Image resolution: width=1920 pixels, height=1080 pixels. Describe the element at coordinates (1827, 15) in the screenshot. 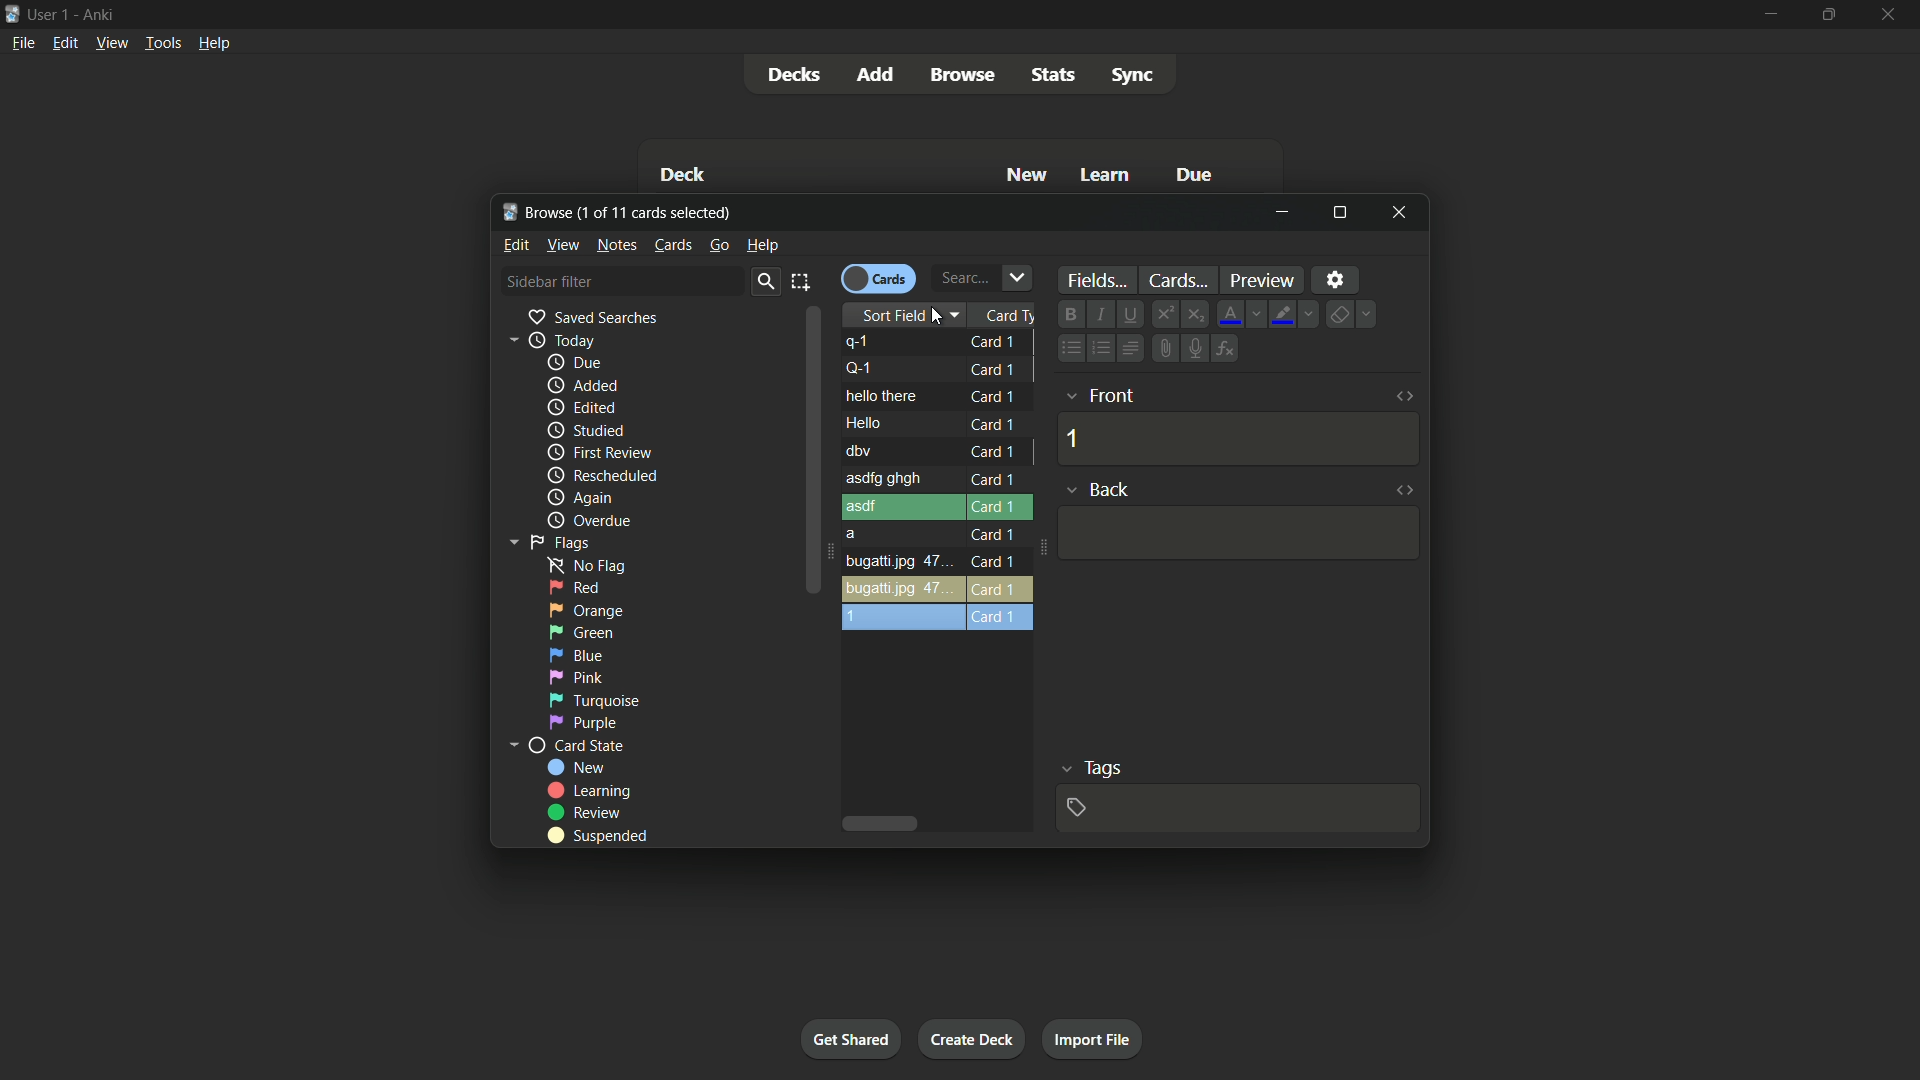

I see `maximize` at that location.